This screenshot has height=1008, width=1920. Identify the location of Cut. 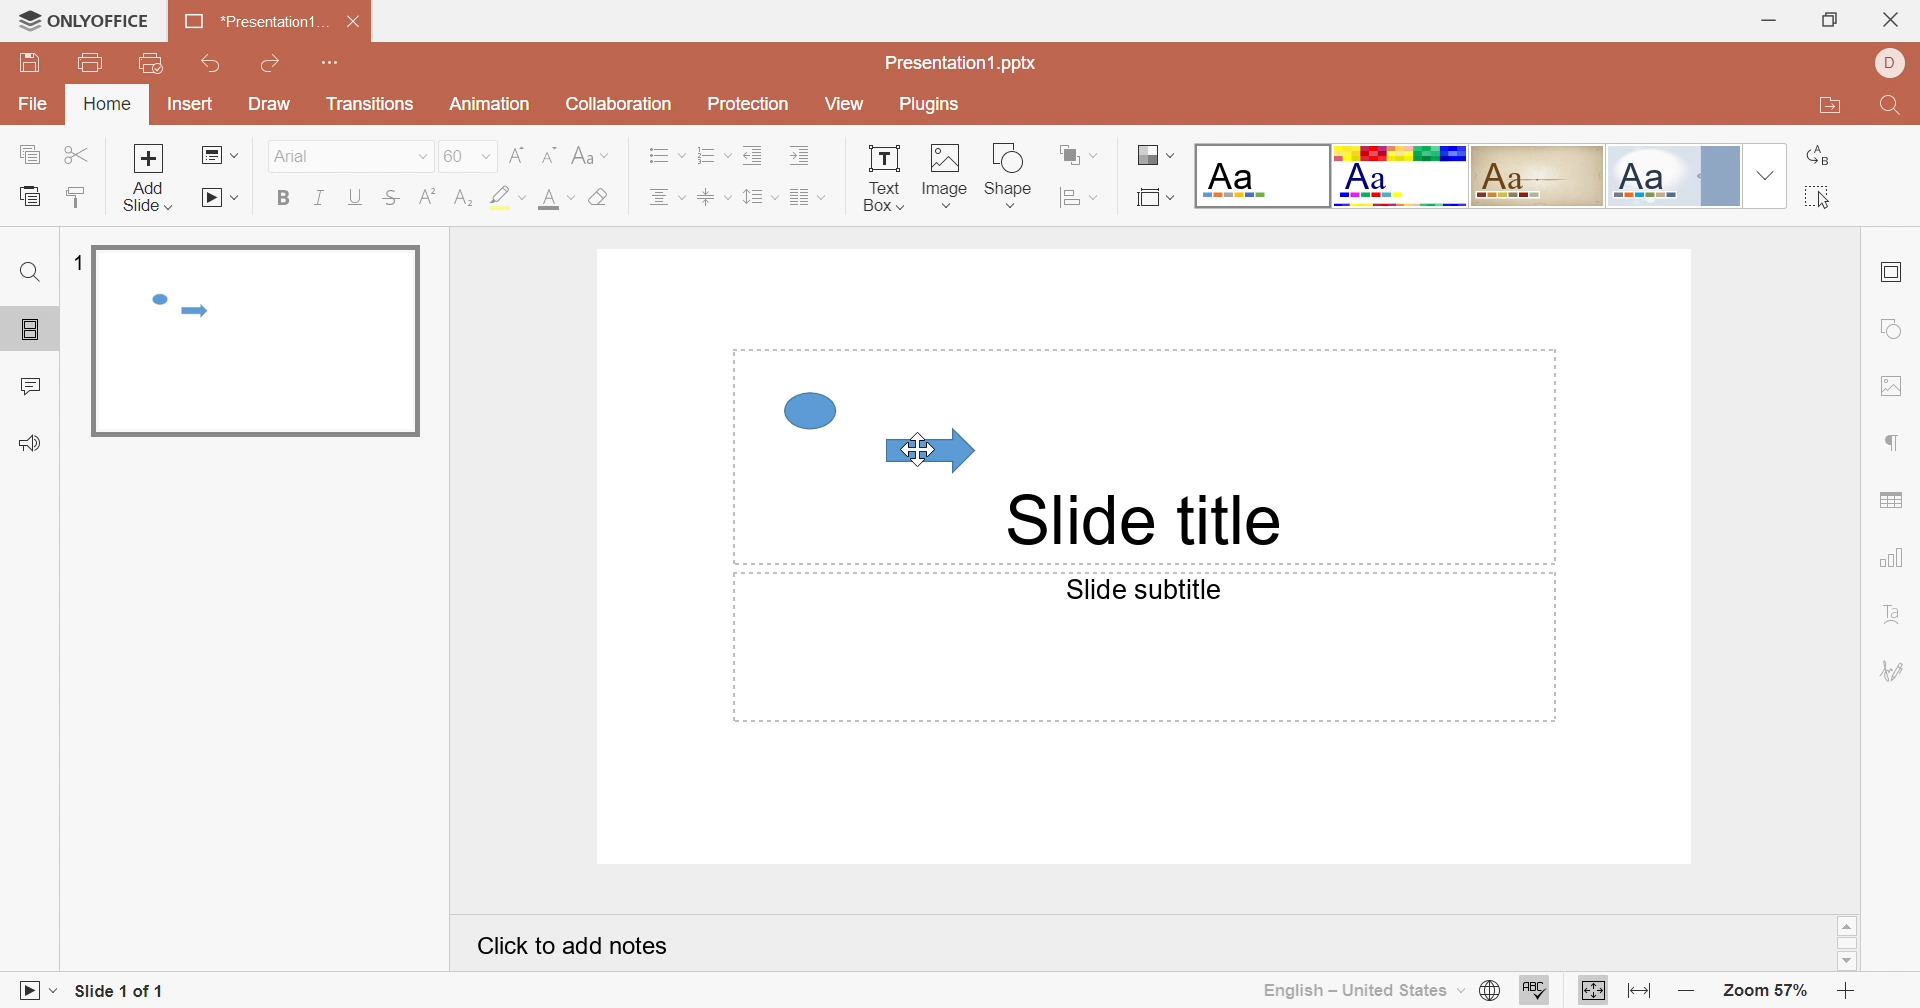
(71, 158).